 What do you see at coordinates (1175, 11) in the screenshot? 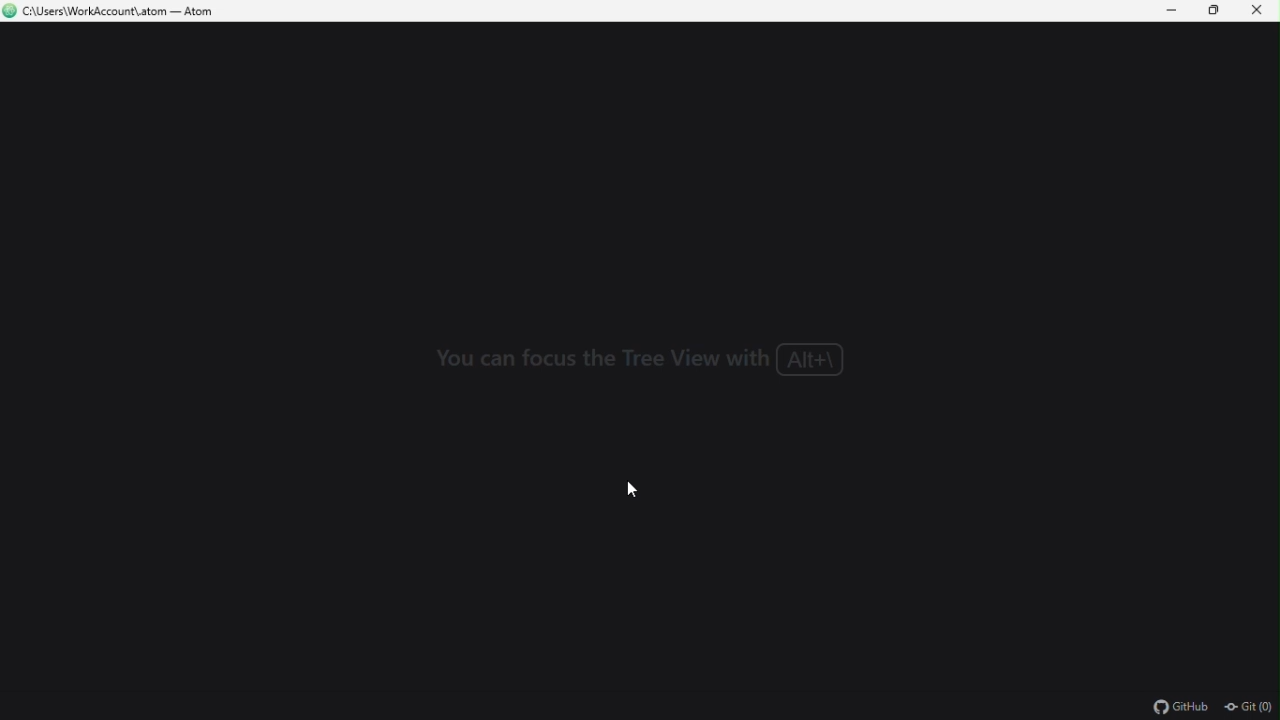
I see `minimize` at bounding box center [1175, 11].